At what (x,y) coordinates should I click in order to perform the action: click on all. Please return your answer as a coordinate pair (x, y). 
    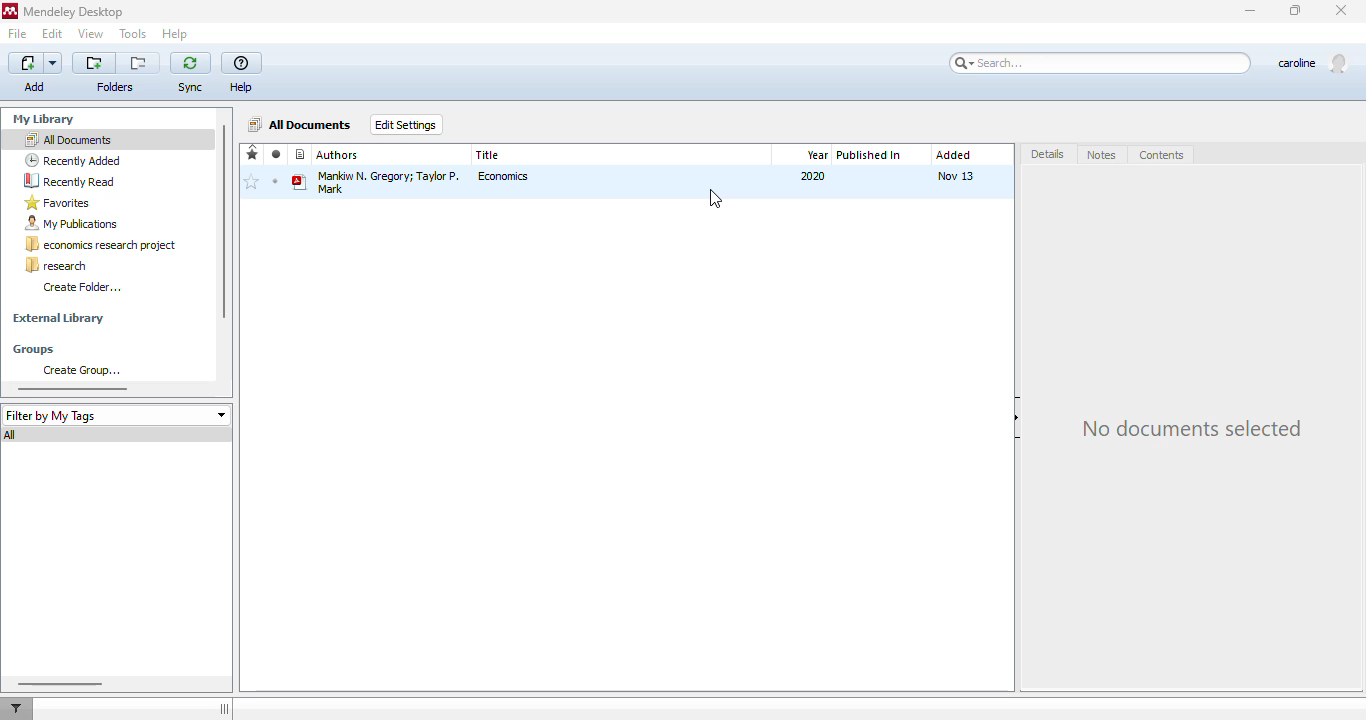
    Looking at the image, I should click on (13, 435).